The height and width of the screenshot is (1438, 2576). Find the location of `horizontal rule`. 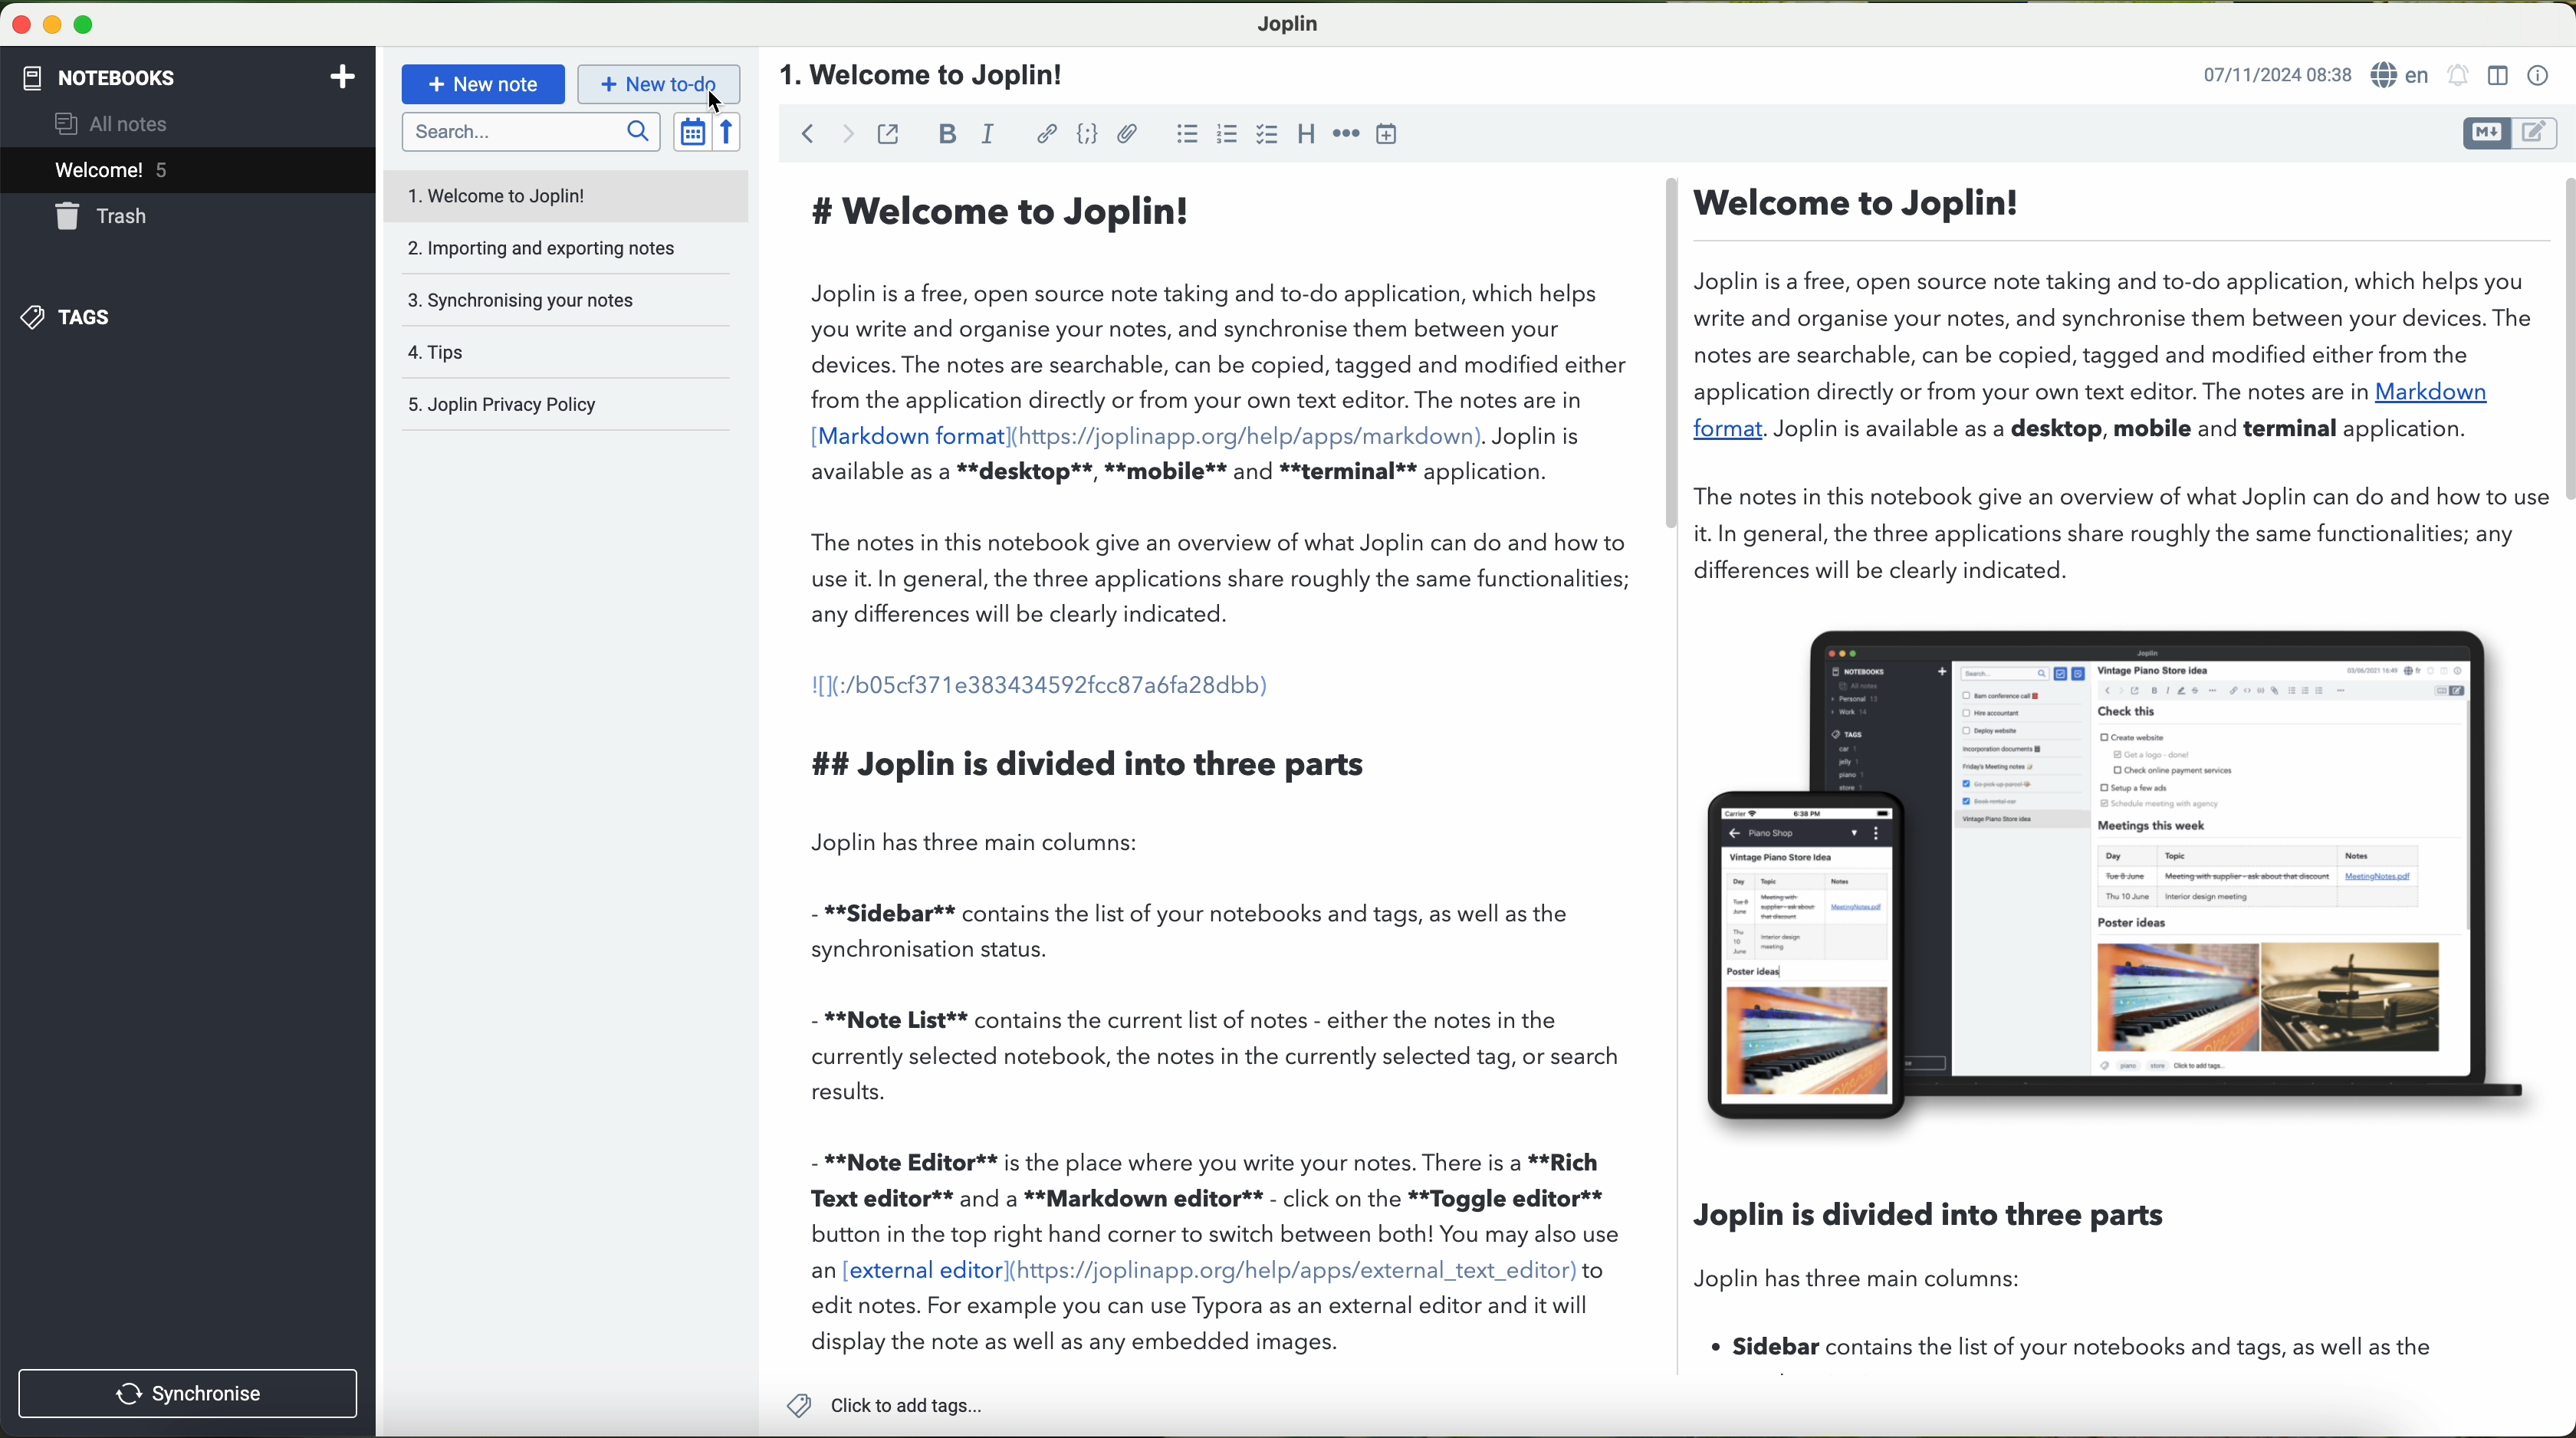

horizontal rule is located at coordinates (1347, 131).